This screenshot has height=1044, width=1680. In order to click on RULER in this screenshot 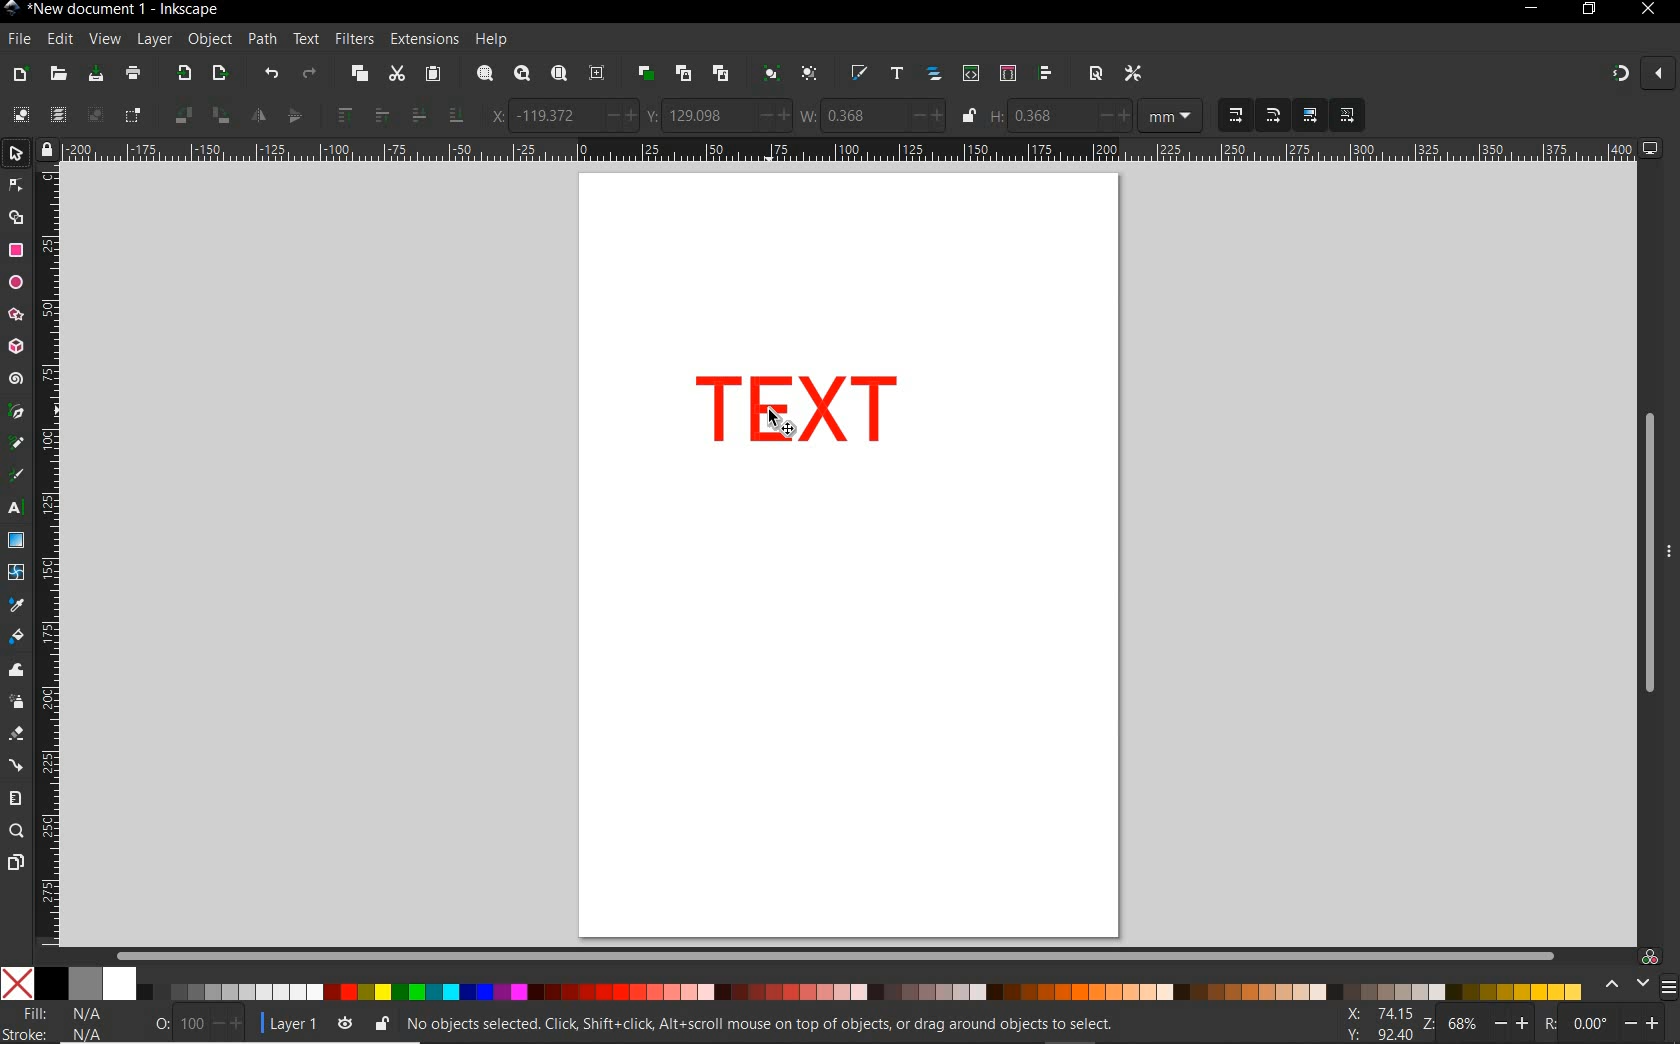, I will do `click(851, 151)`.